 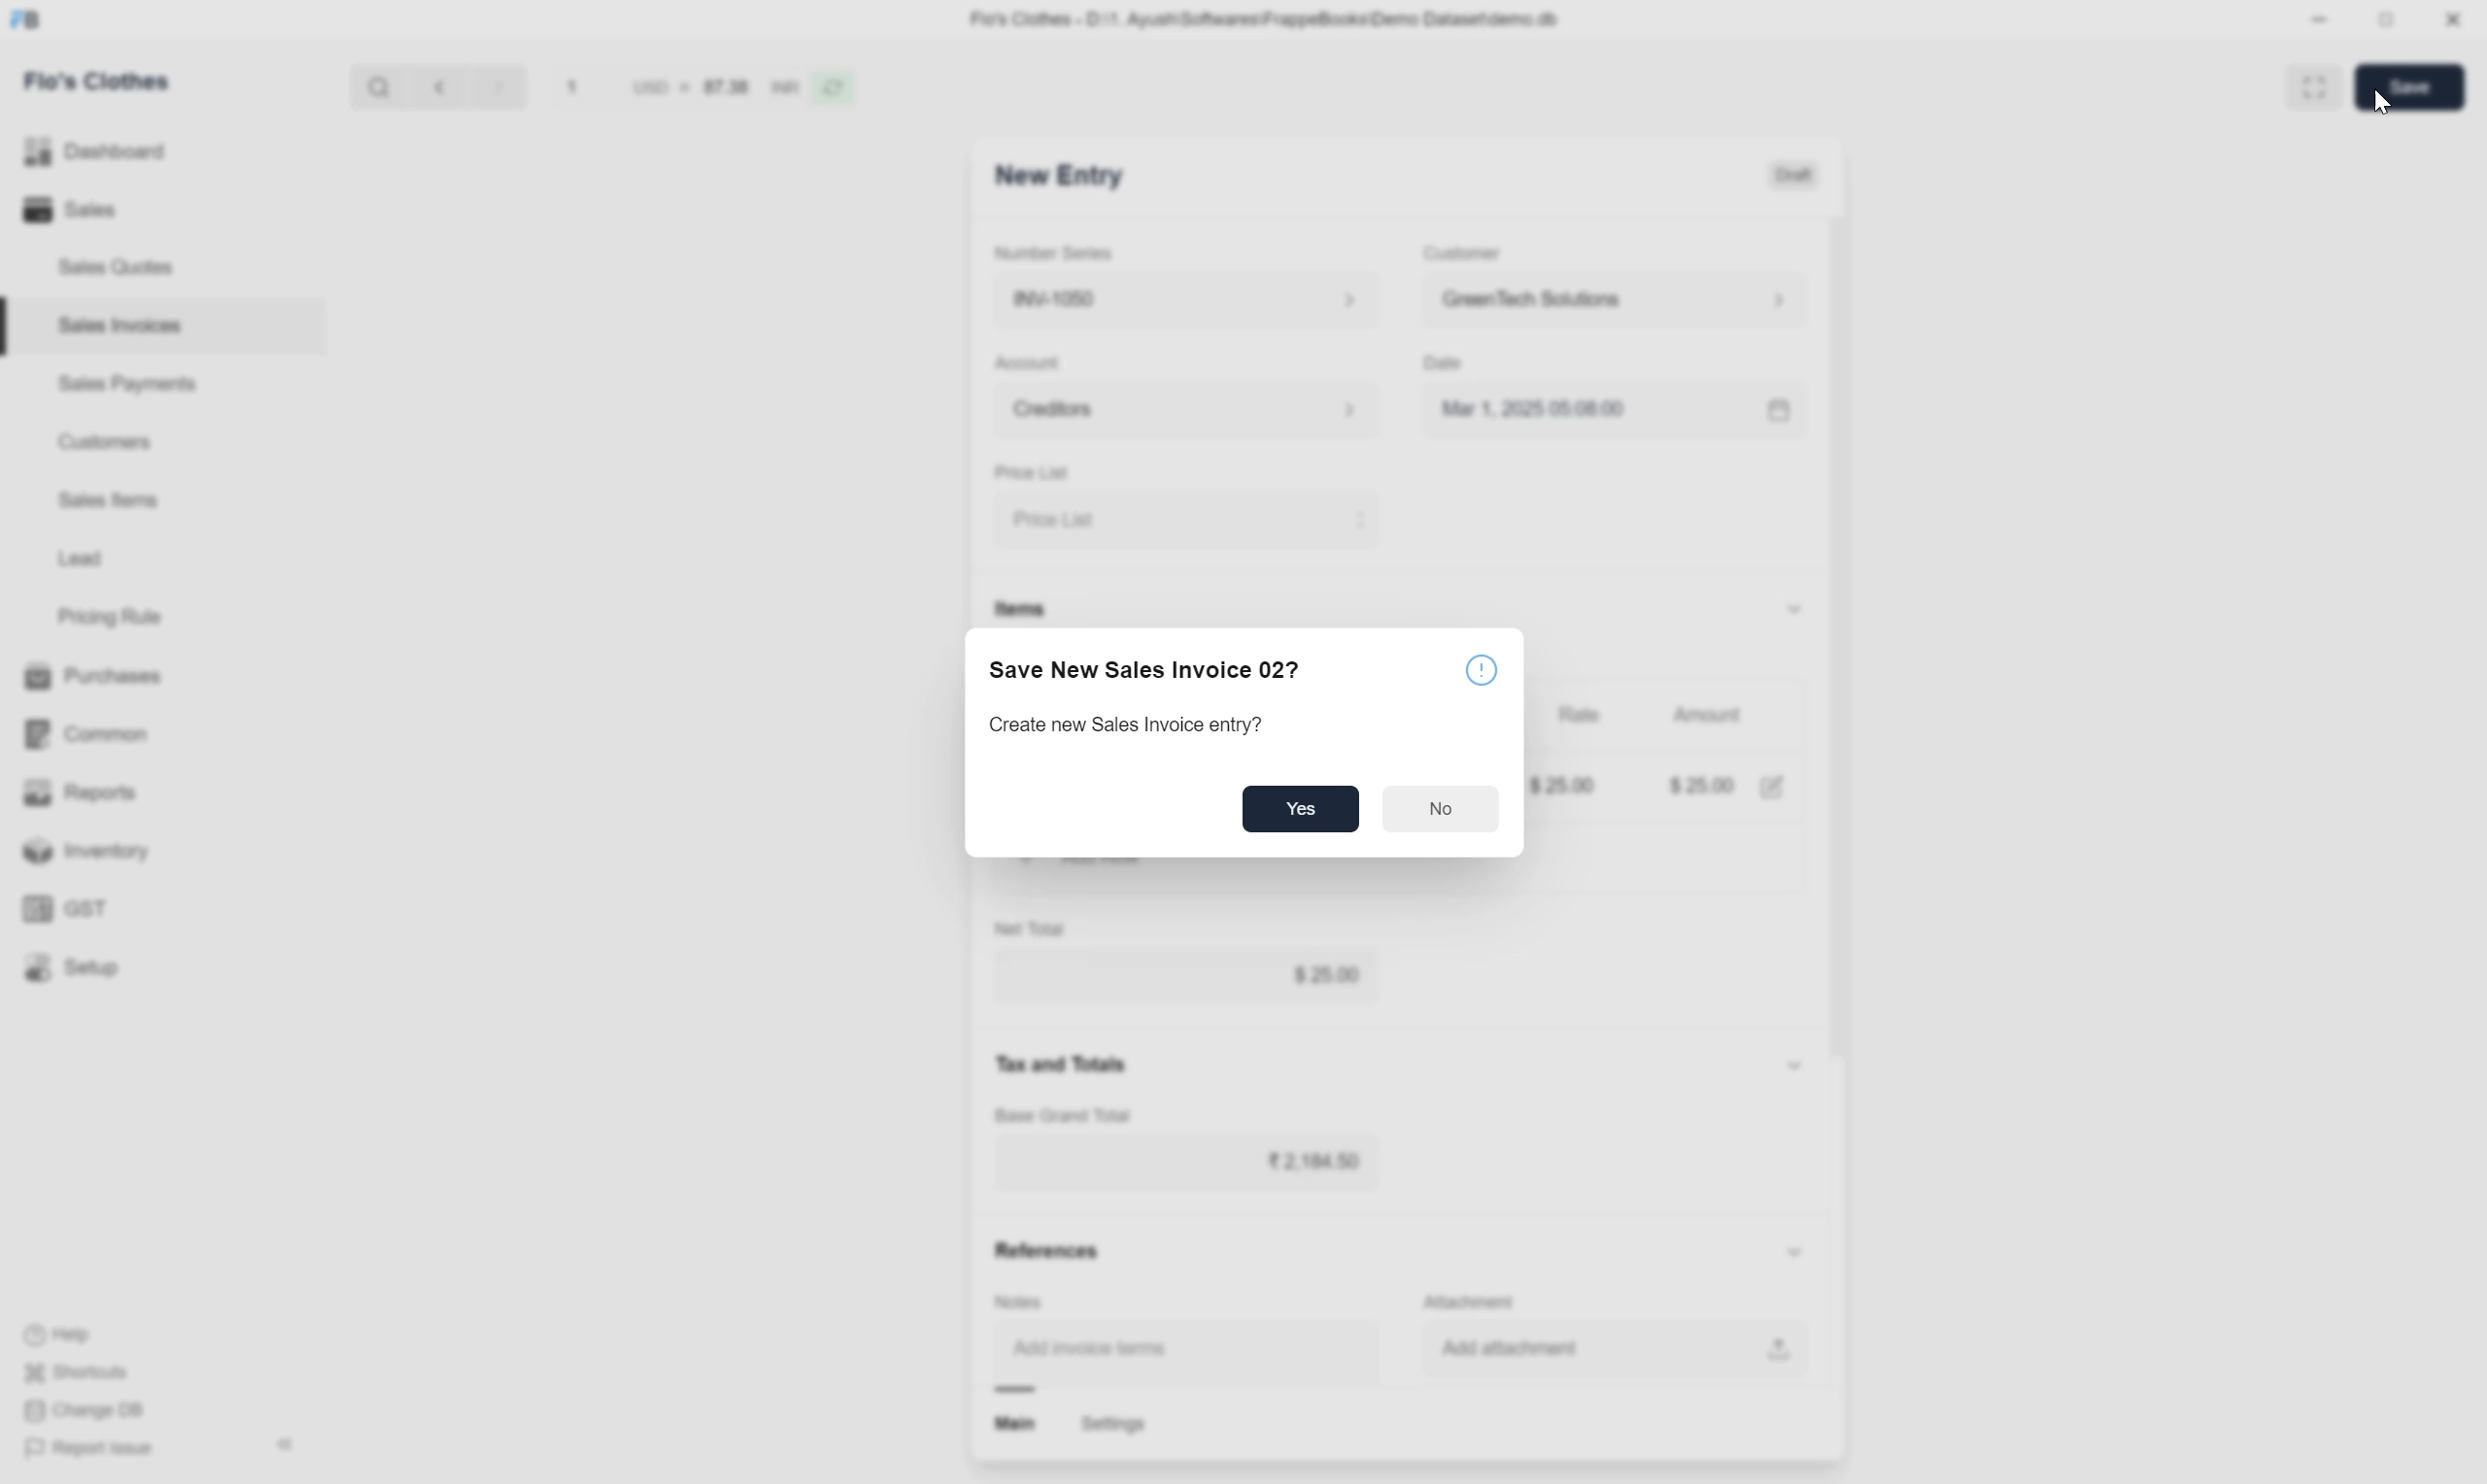 I want to click on Purchases , so click(x=125, y=673).